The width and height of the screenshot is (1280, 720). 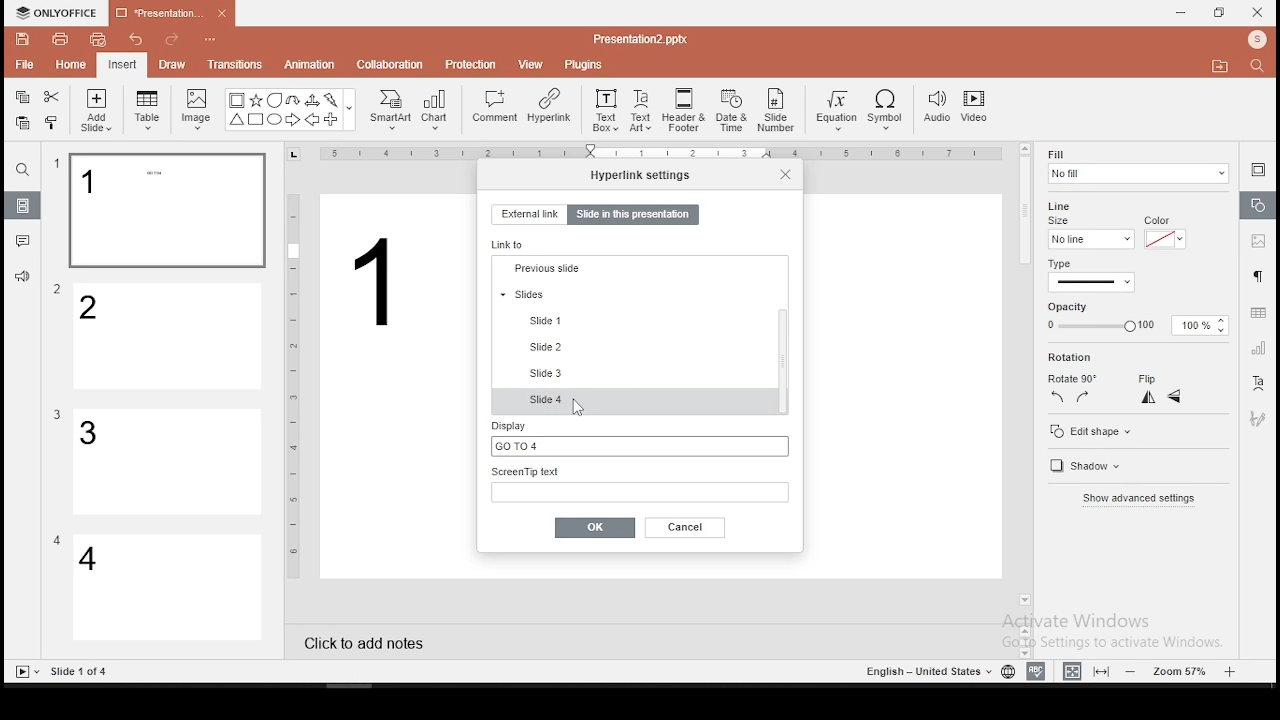 I want to click on , so click(x=211, y=41).